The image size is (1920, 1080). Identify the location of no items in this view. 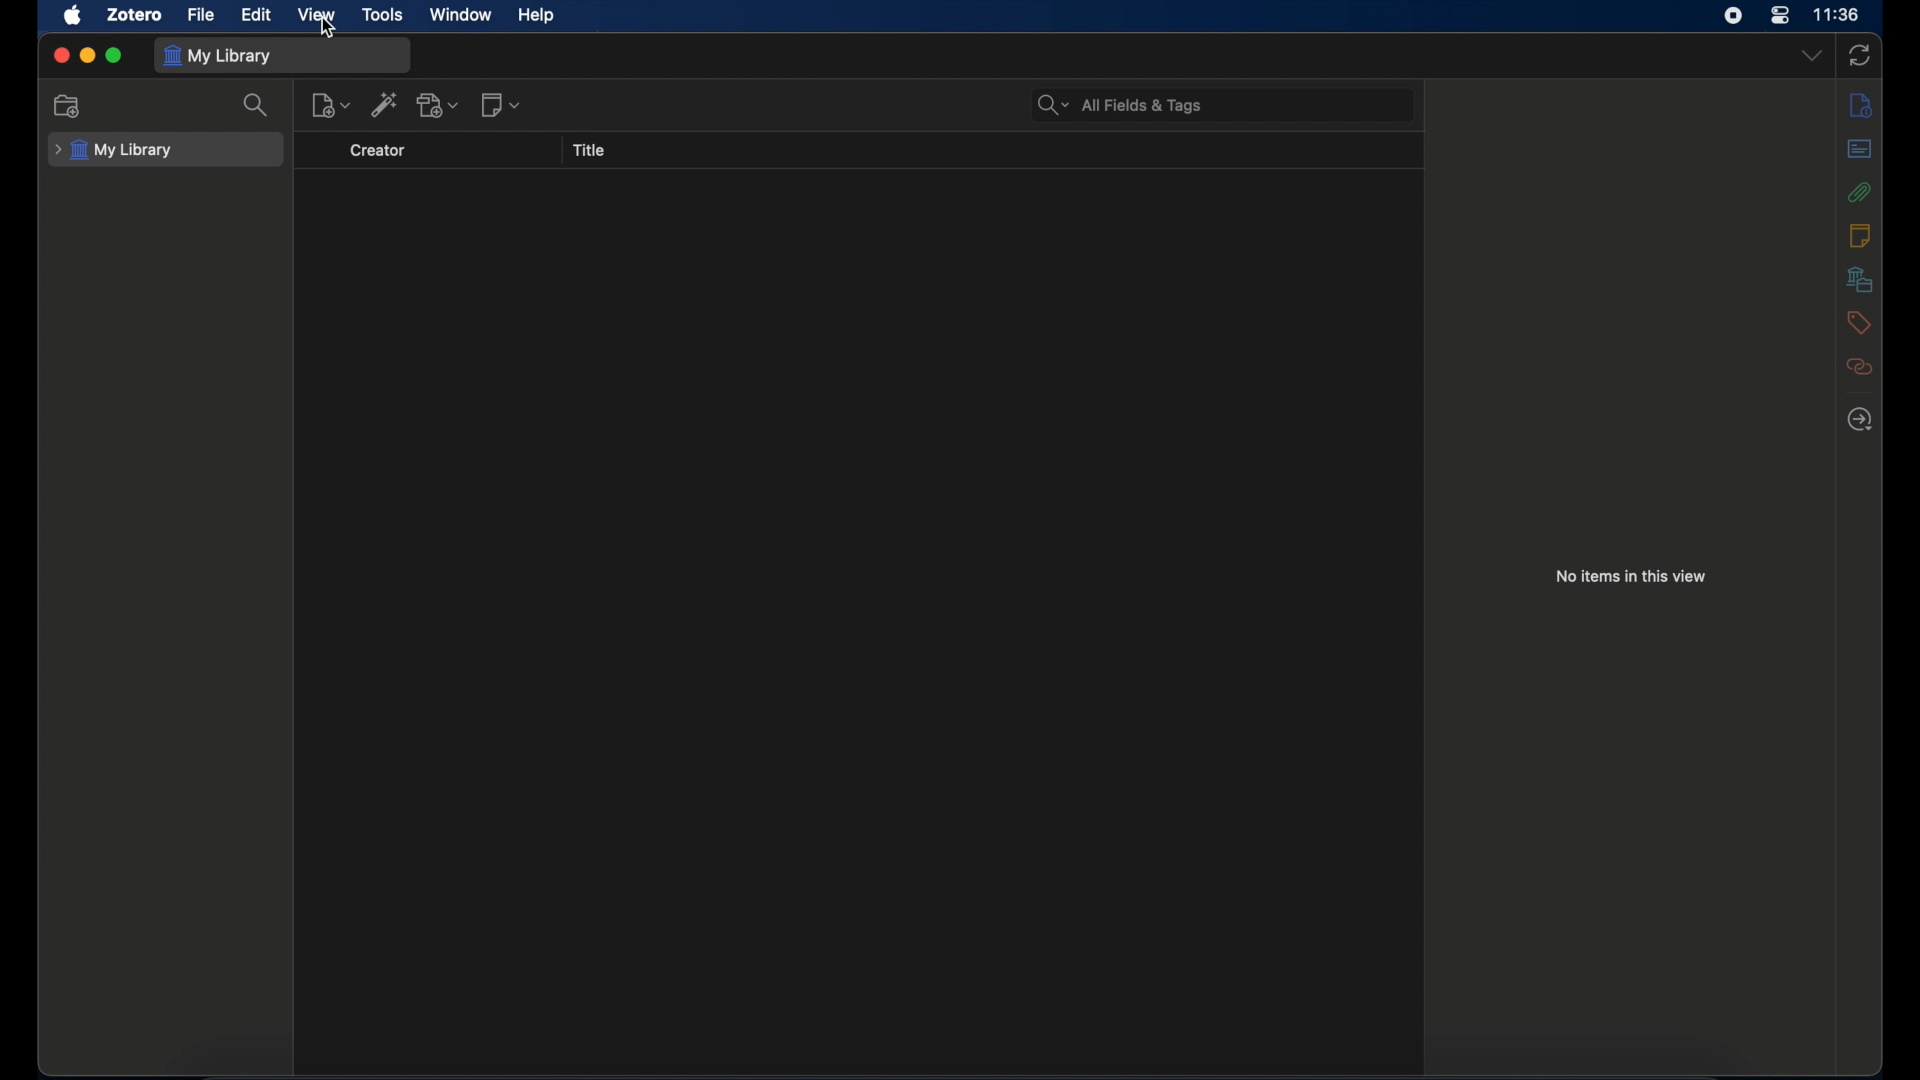
(1632, 576).